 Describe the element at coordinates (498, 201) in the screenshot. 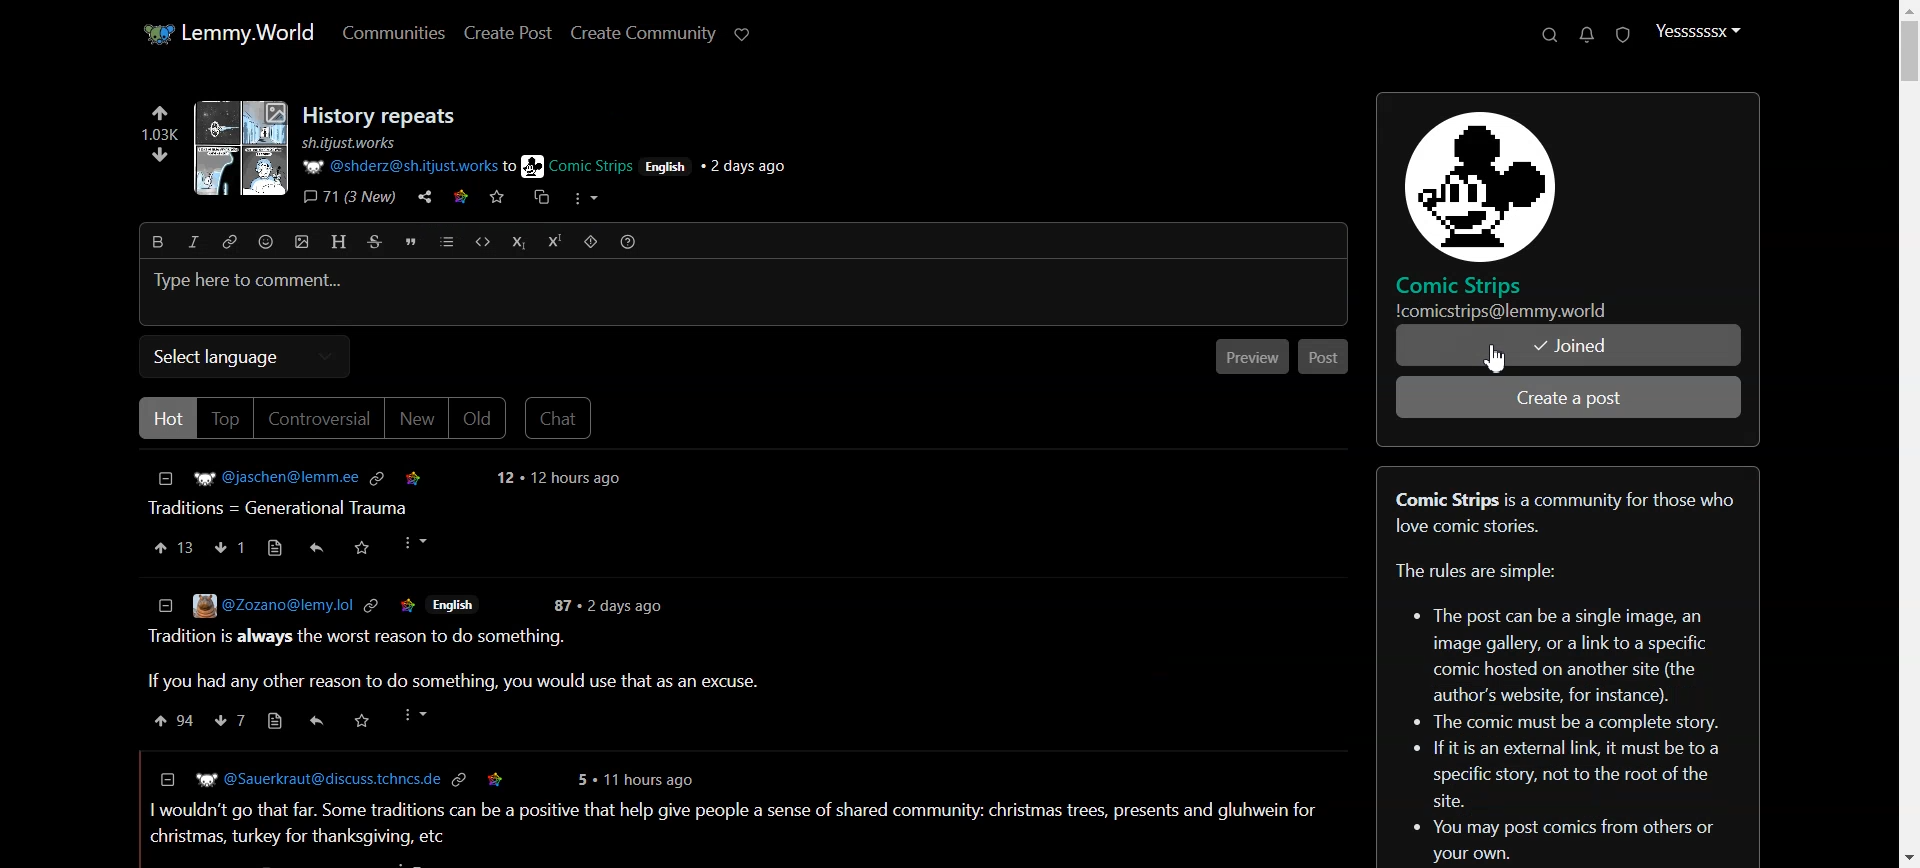

I see `Save` at that location.